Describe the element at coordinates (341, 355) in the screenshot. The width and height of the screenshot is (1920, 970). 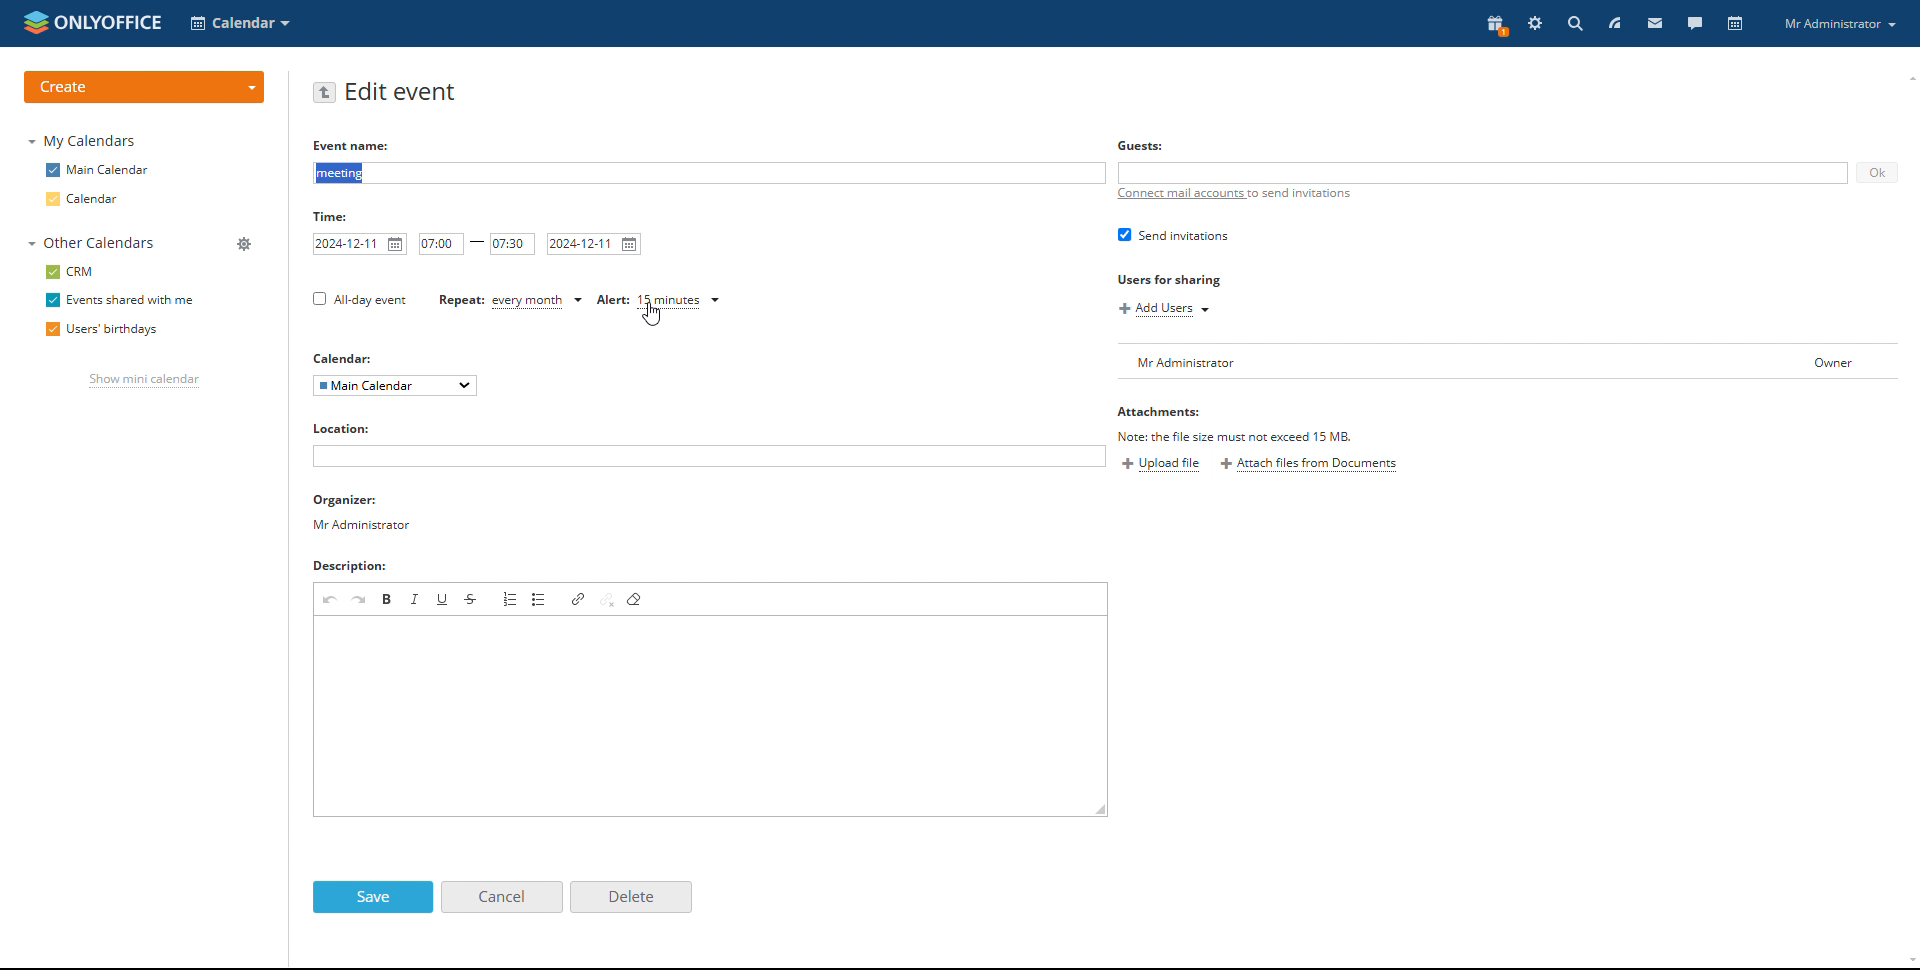
I see `Calendar:` at that location.